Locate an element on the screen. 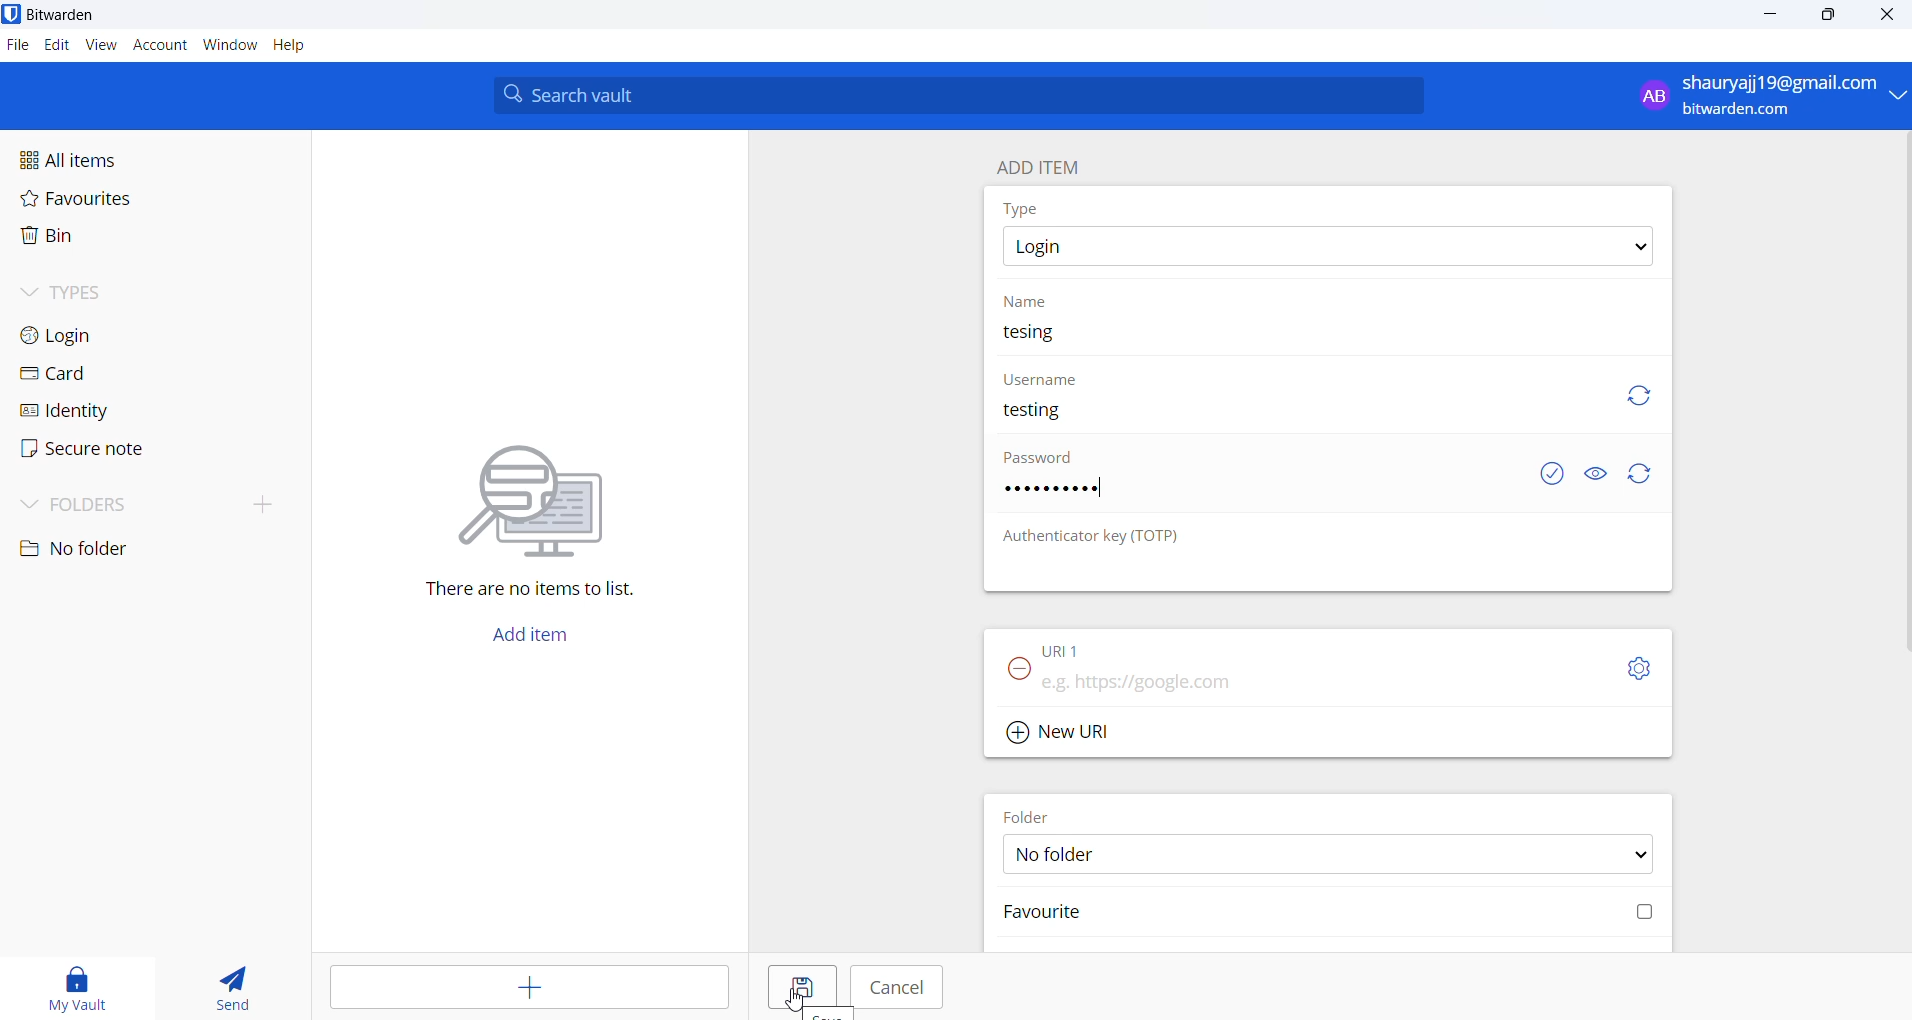 This screenshot has width=1912, height=1020. graphical illustration conveying searching for a file is located at coordinates (550, 497).